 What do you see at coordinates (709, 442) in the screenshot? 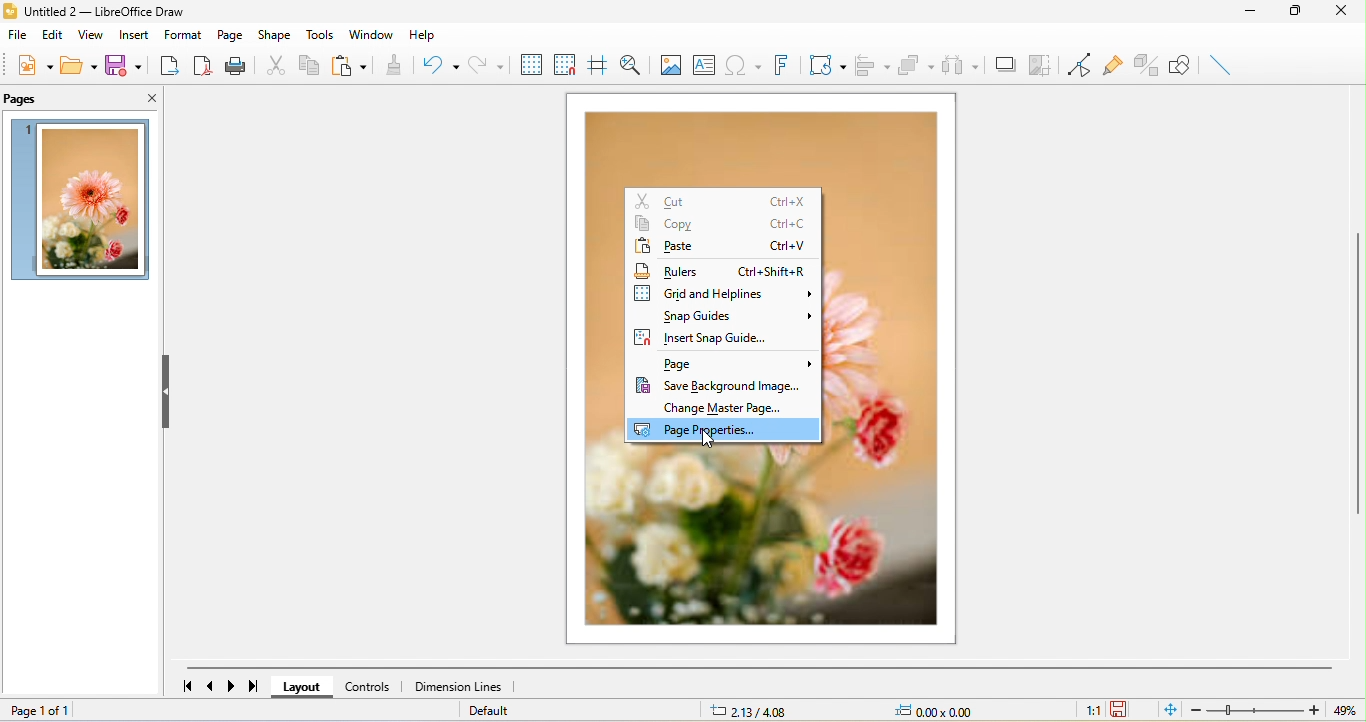
I see `cursor movement` at bounding box center [709, 442].